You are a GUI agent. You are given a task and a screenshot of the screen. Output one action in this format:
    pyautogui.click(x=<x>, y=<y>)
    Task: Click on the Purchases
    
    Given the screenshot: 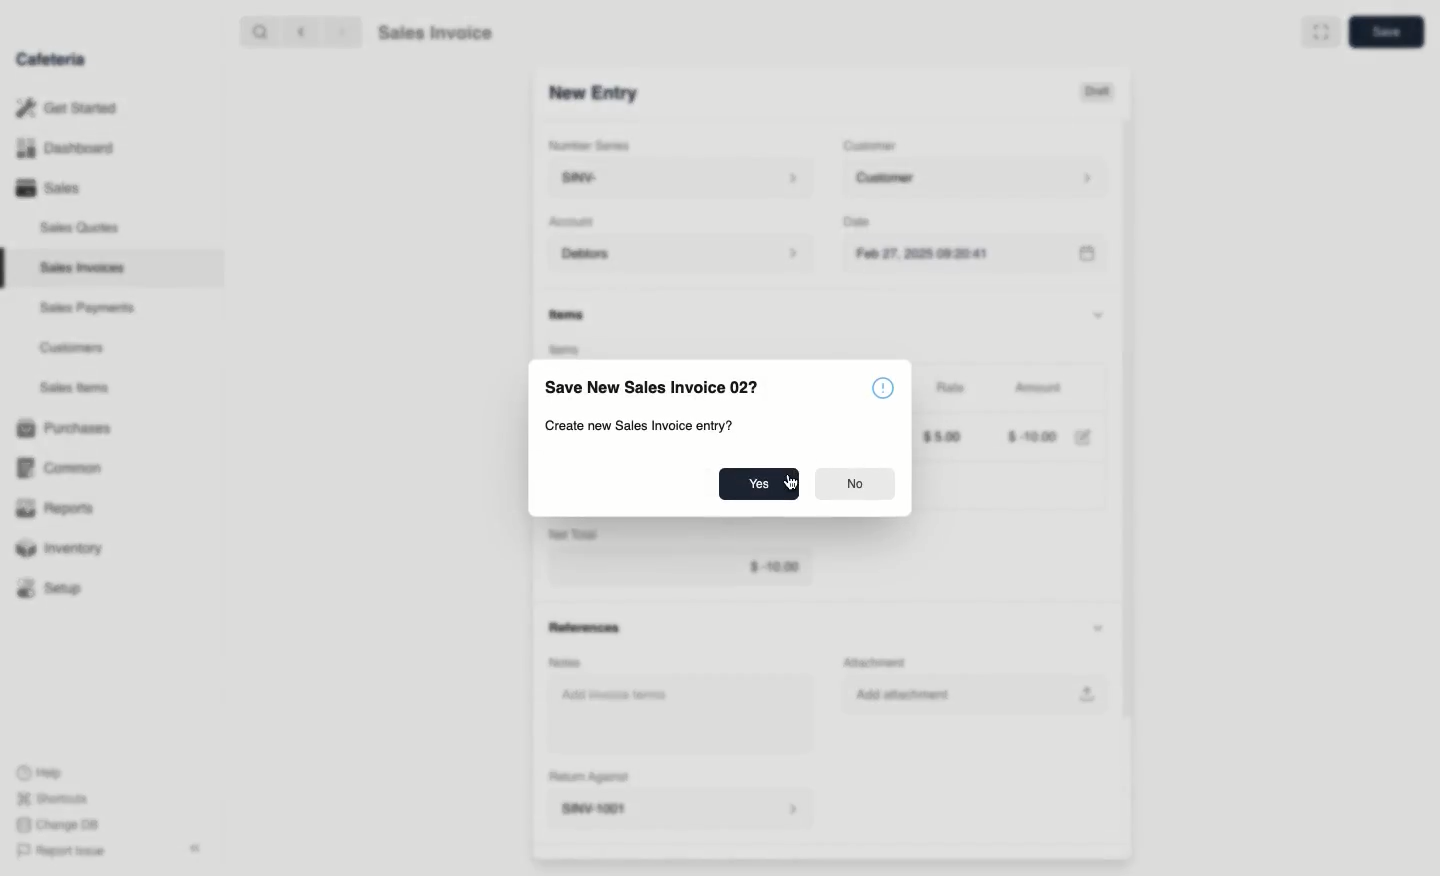 What is the action you would take?
    pyautogui.click(x=69, y=428)
    